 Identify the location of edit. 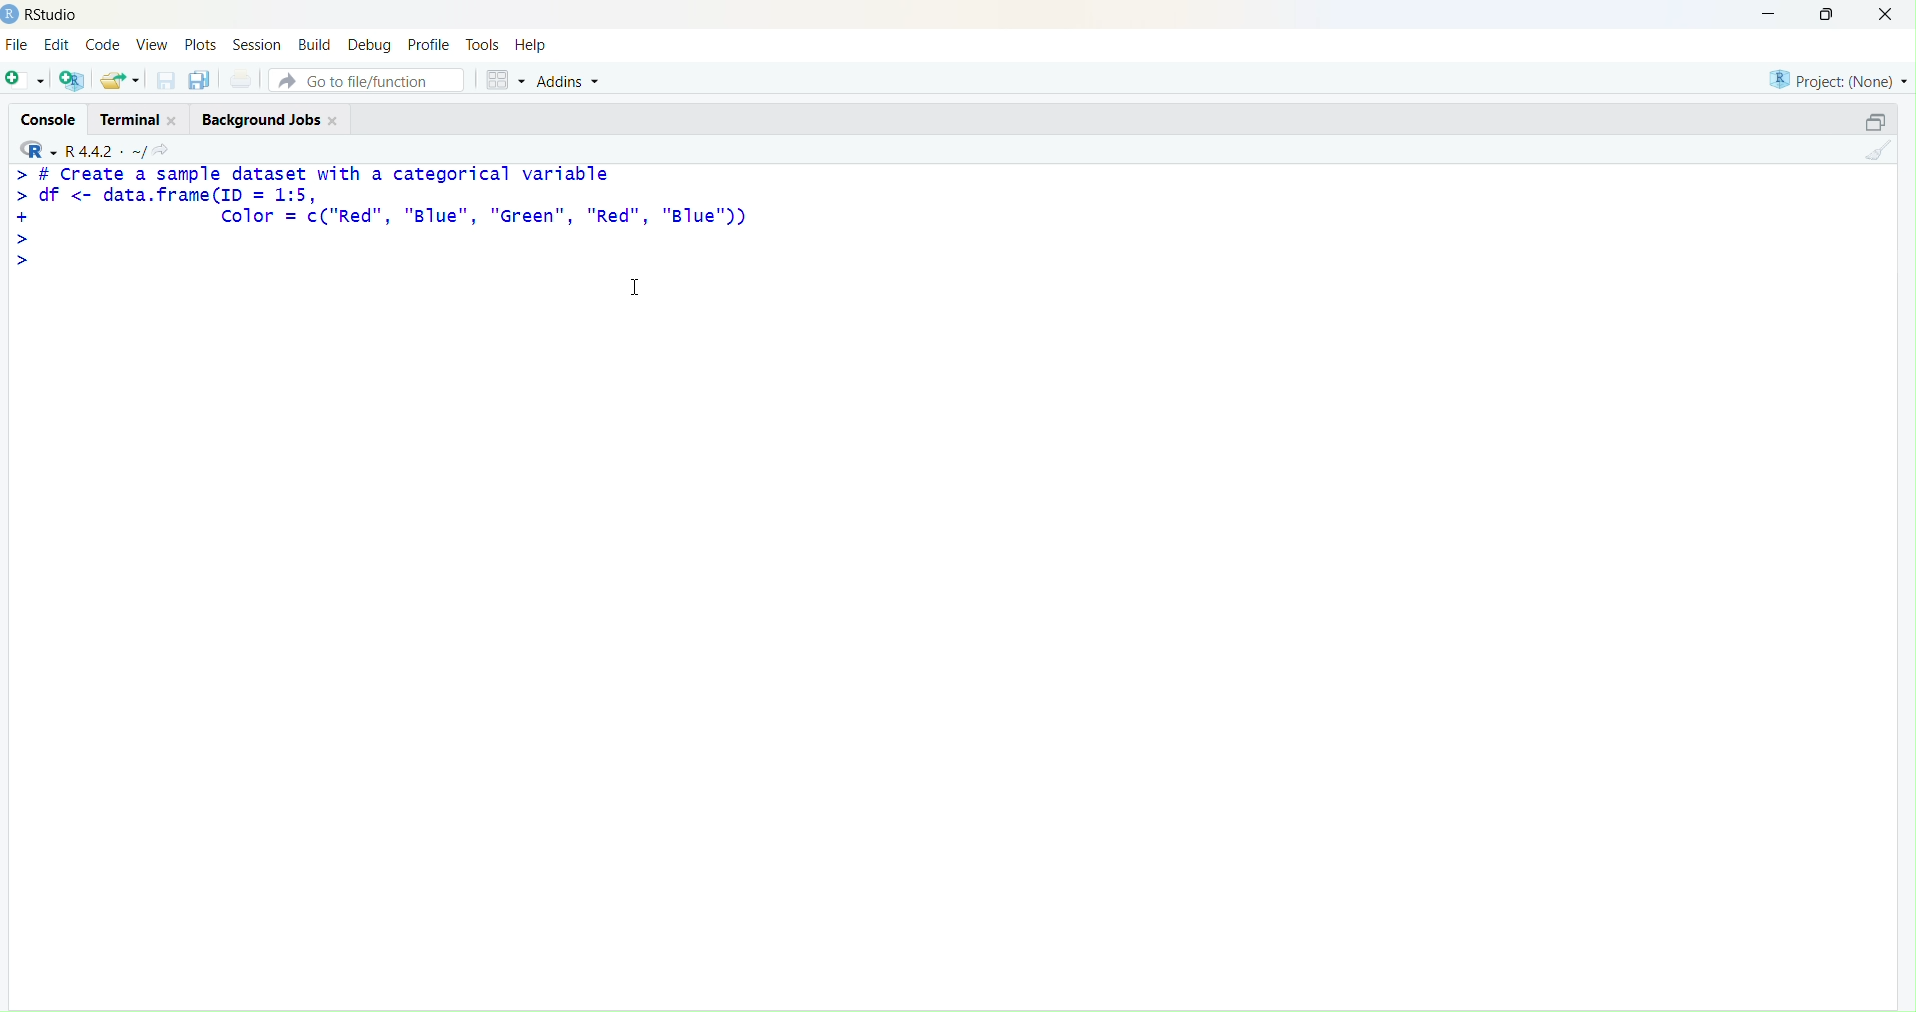
(58, 44).